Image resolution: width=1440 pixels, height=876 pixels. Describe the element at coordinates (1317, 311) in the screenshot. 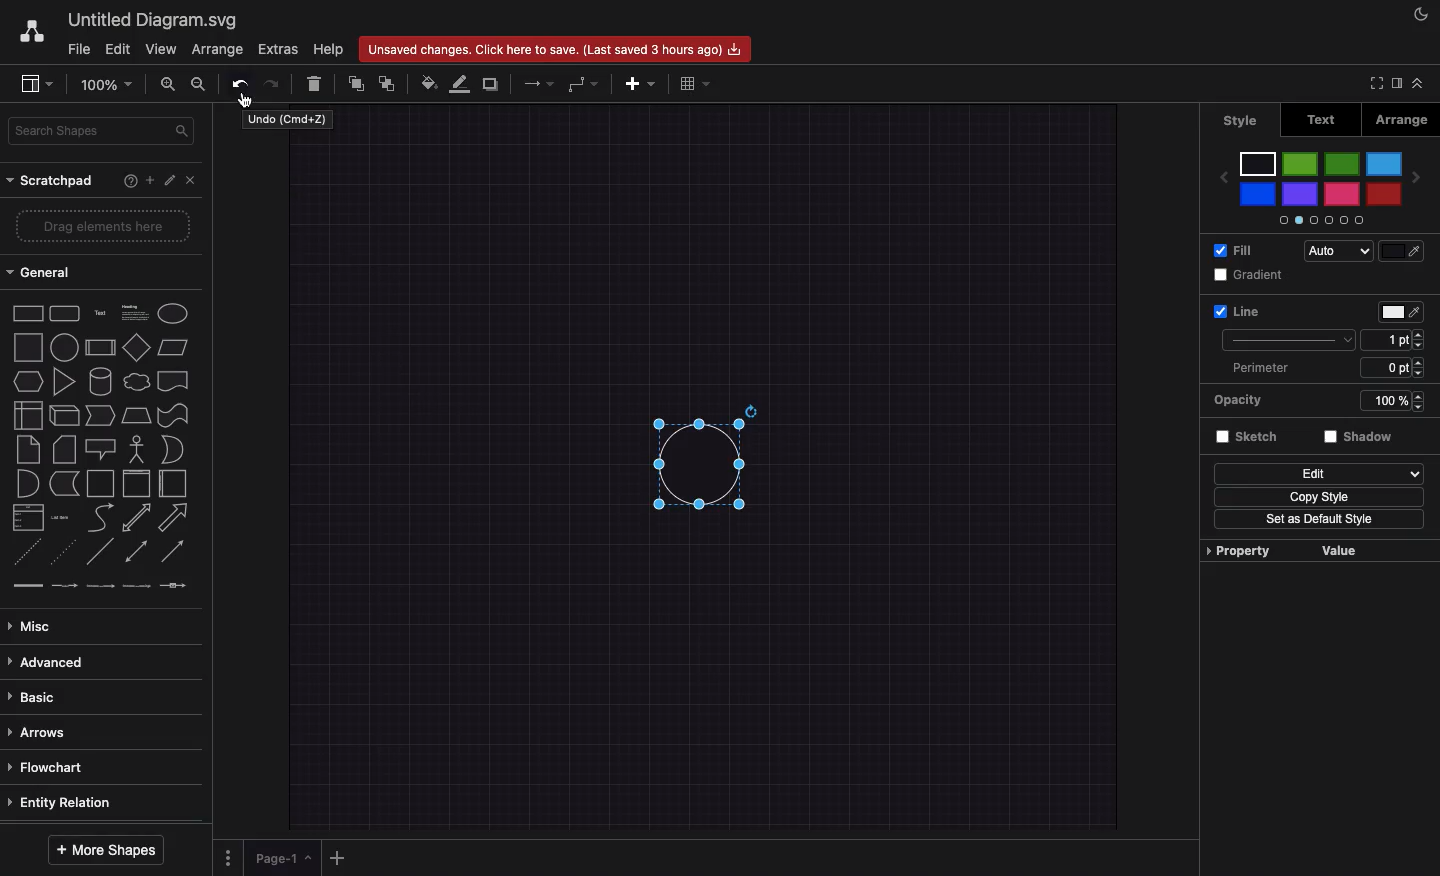

I see `Line` at that location.